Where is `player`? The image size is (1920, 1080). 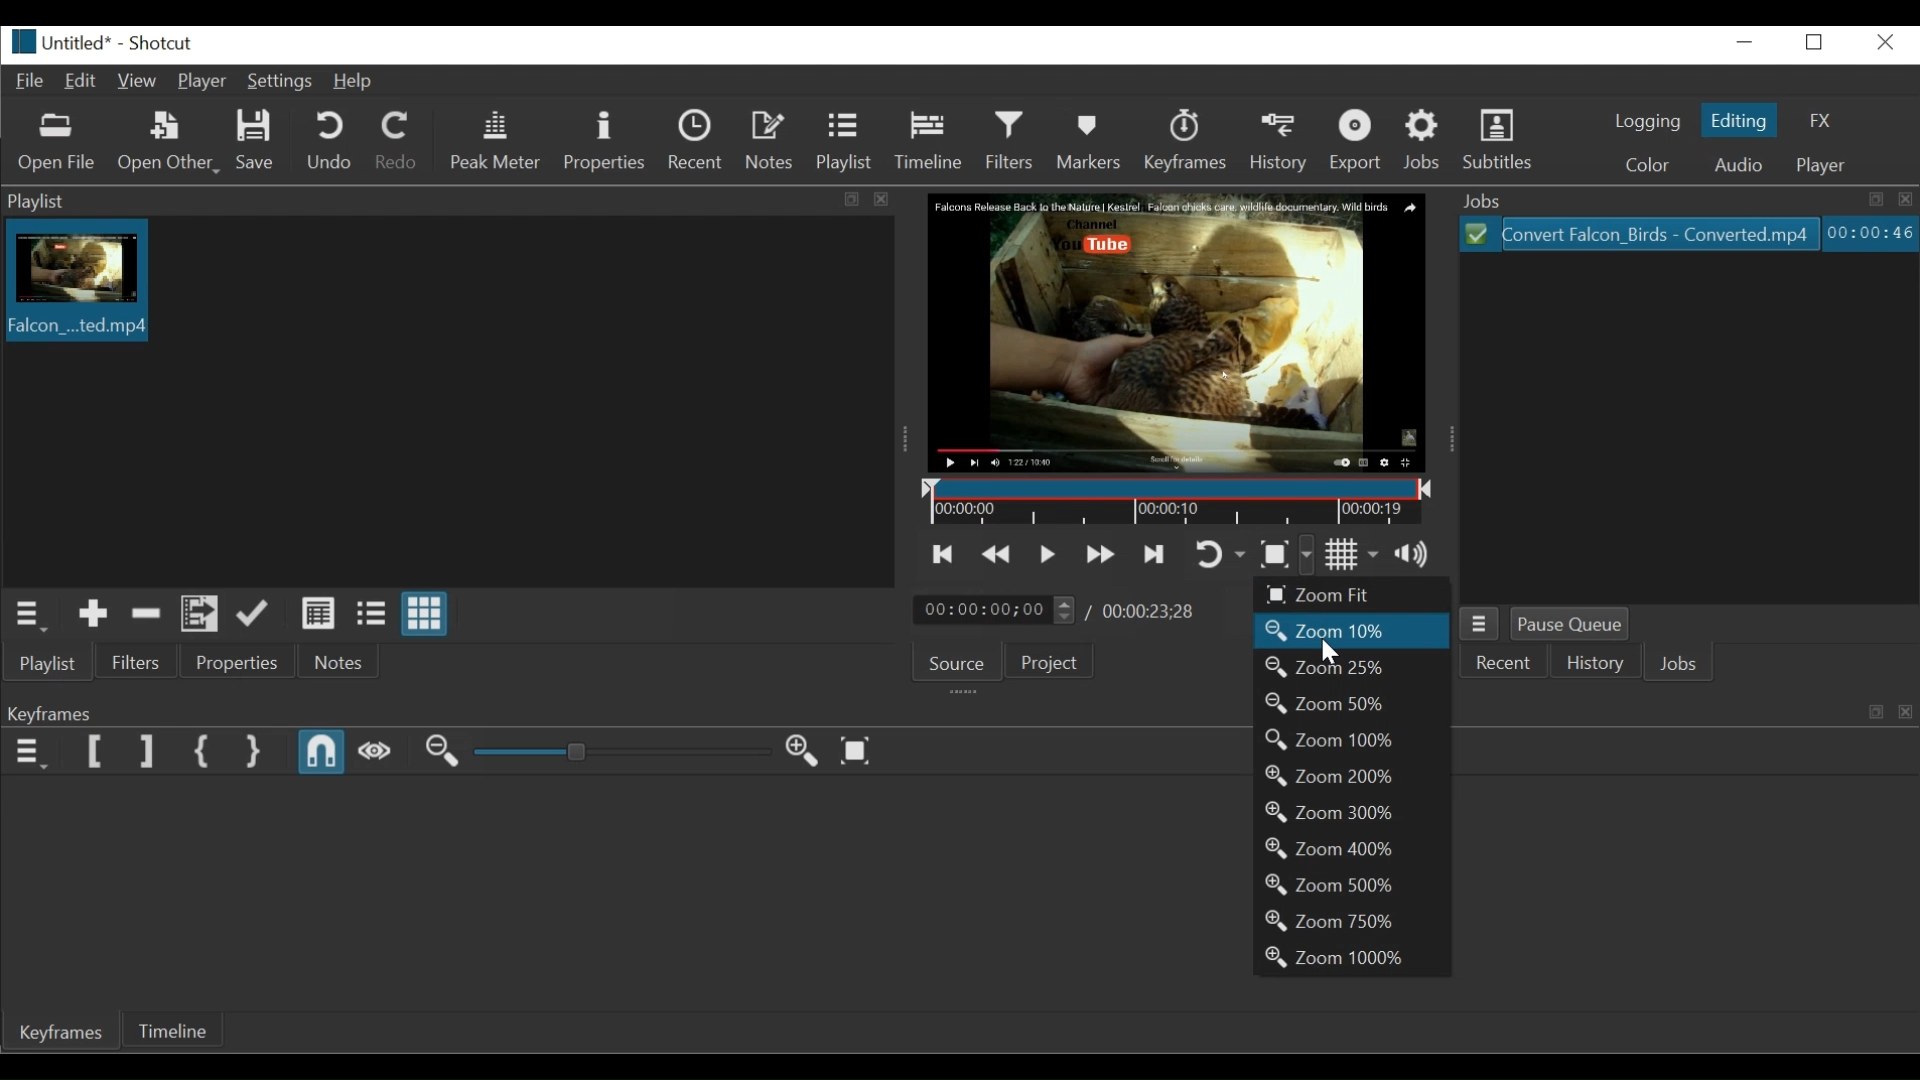
player is located at coordinates (1819, 165).